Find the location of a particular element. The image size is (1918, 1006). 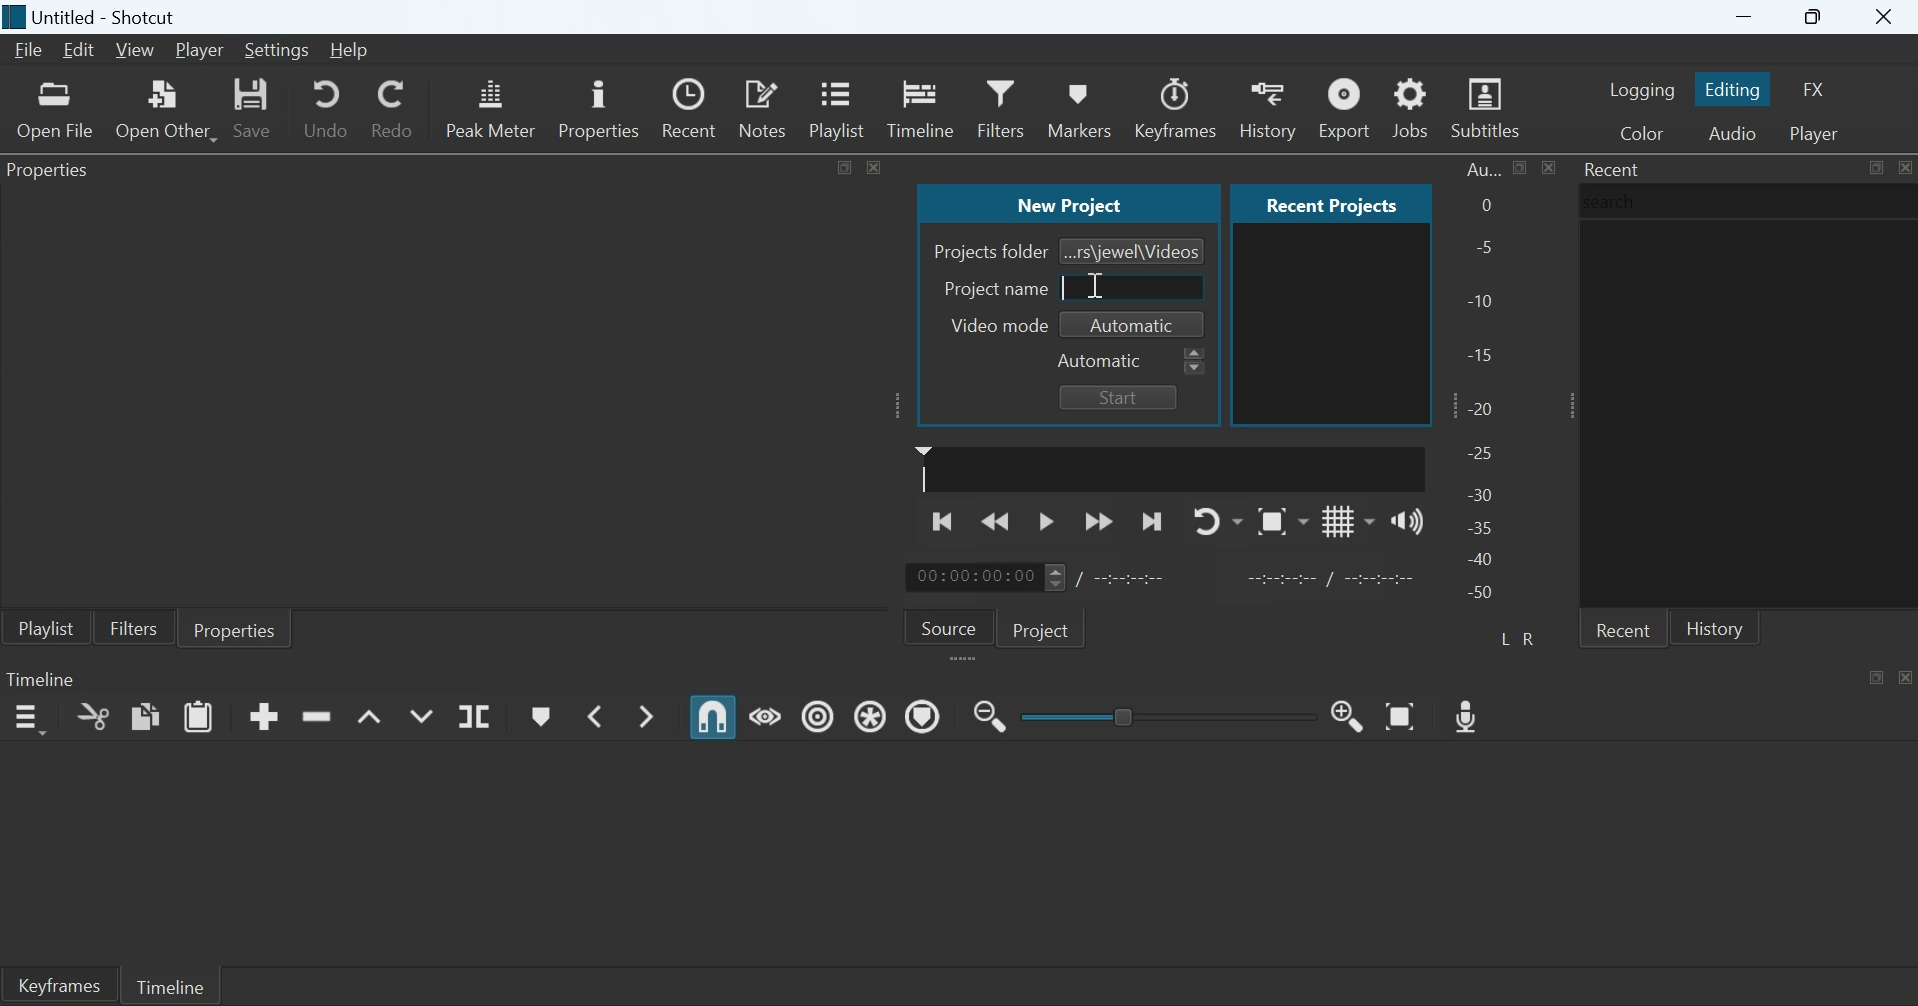

Scroll buttons is located at coordinates (1054, 577).